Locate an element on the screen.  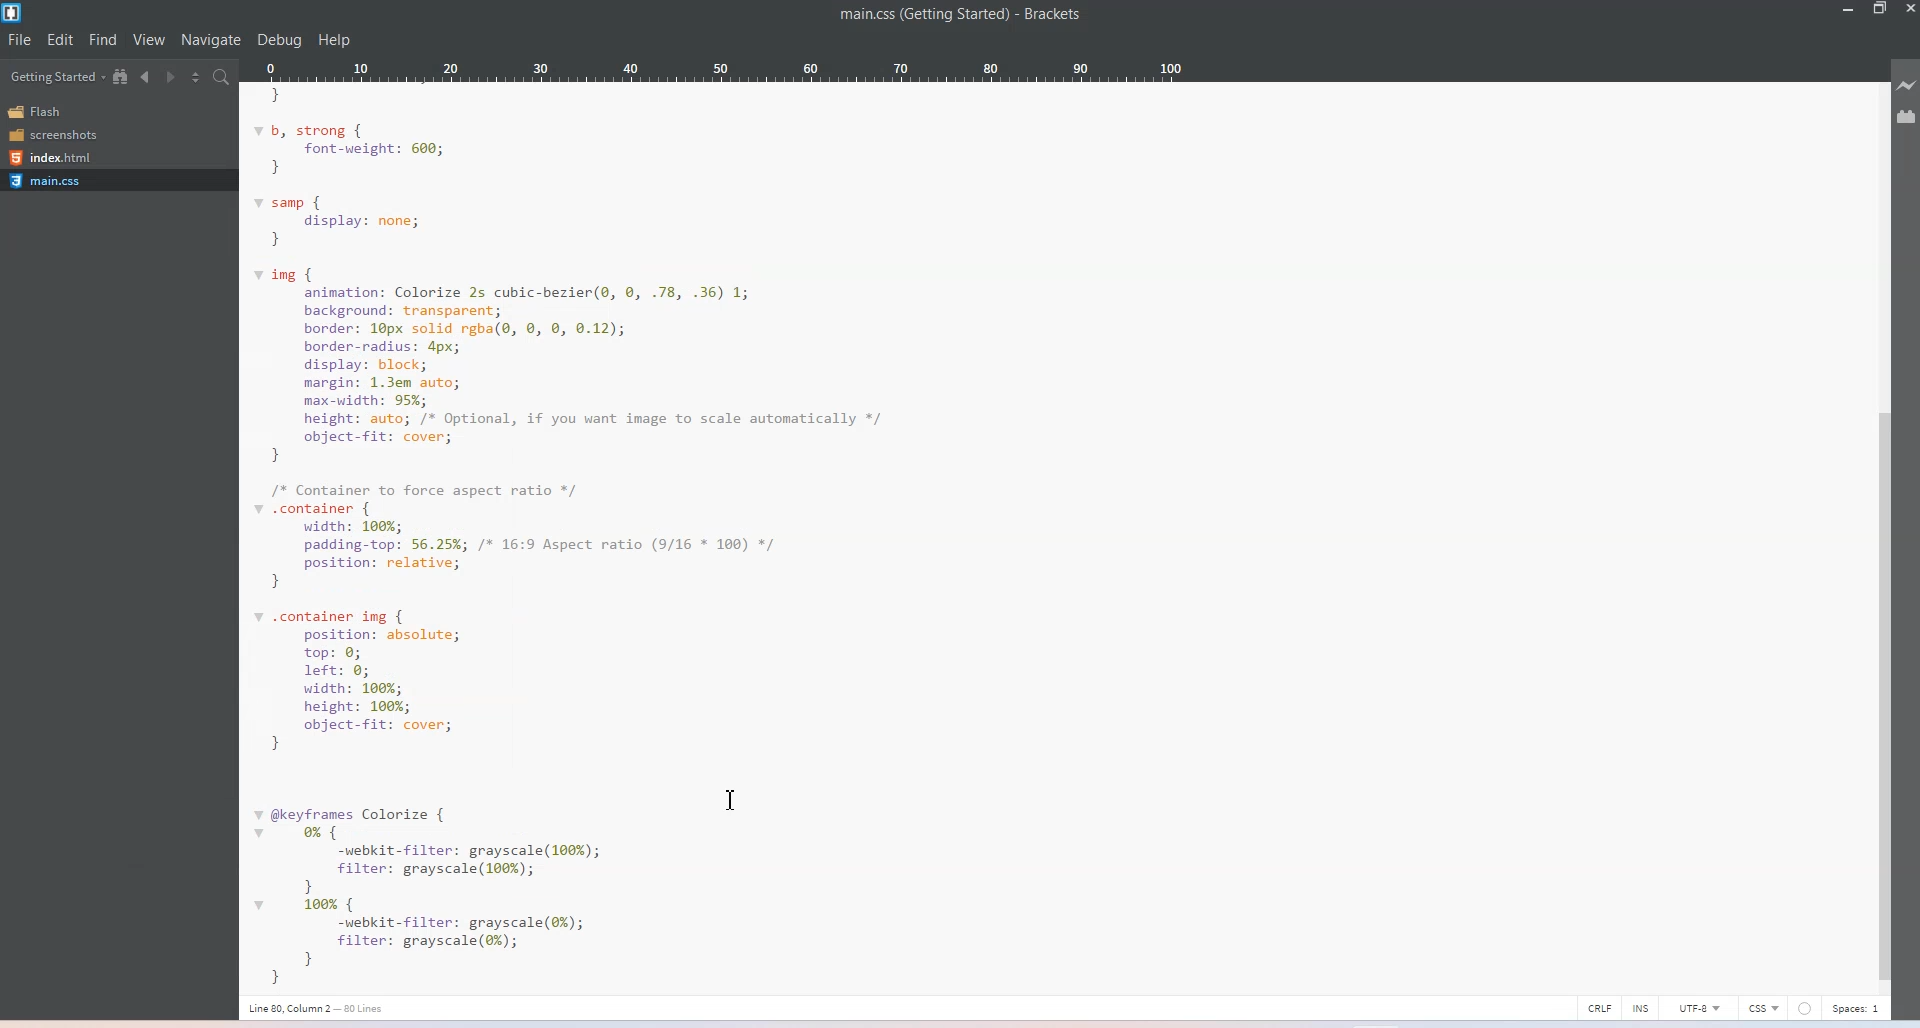
Text 1 is located at coordinates (963, 18).